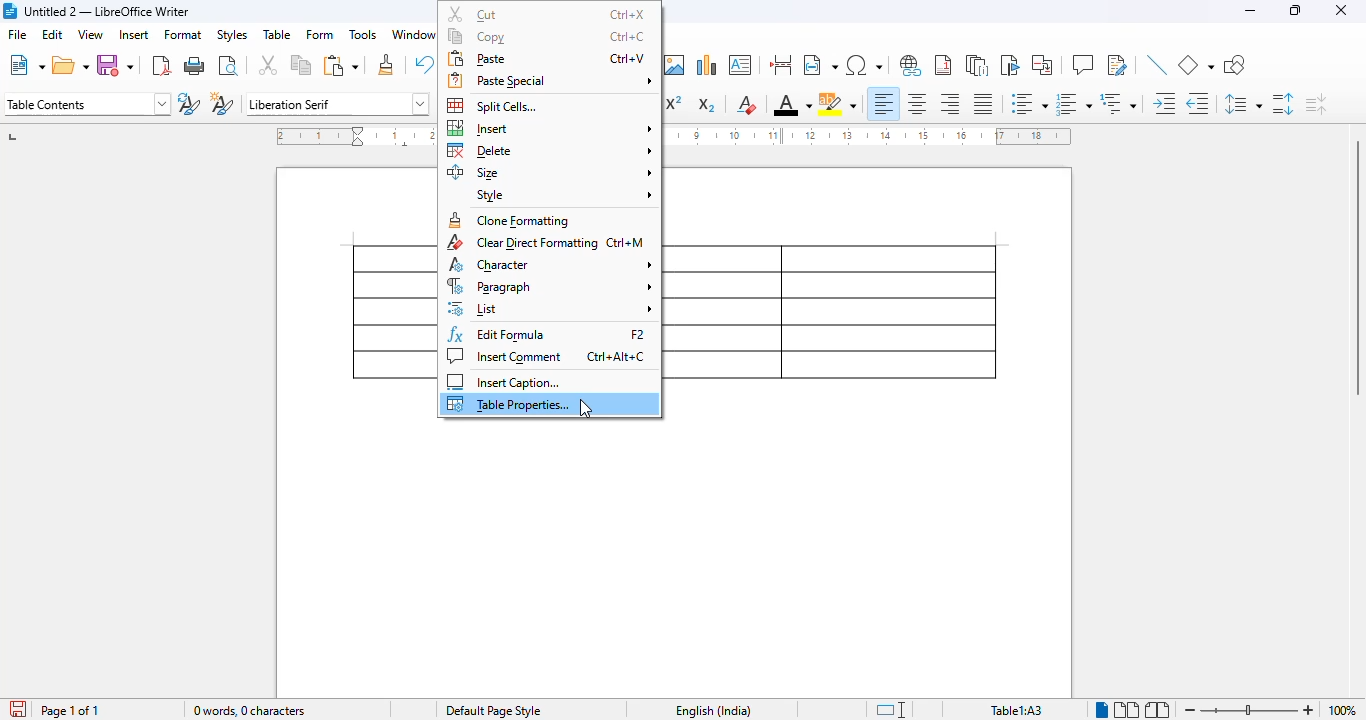  I want to click on increase paragraph spacing, so click(1282, 104).